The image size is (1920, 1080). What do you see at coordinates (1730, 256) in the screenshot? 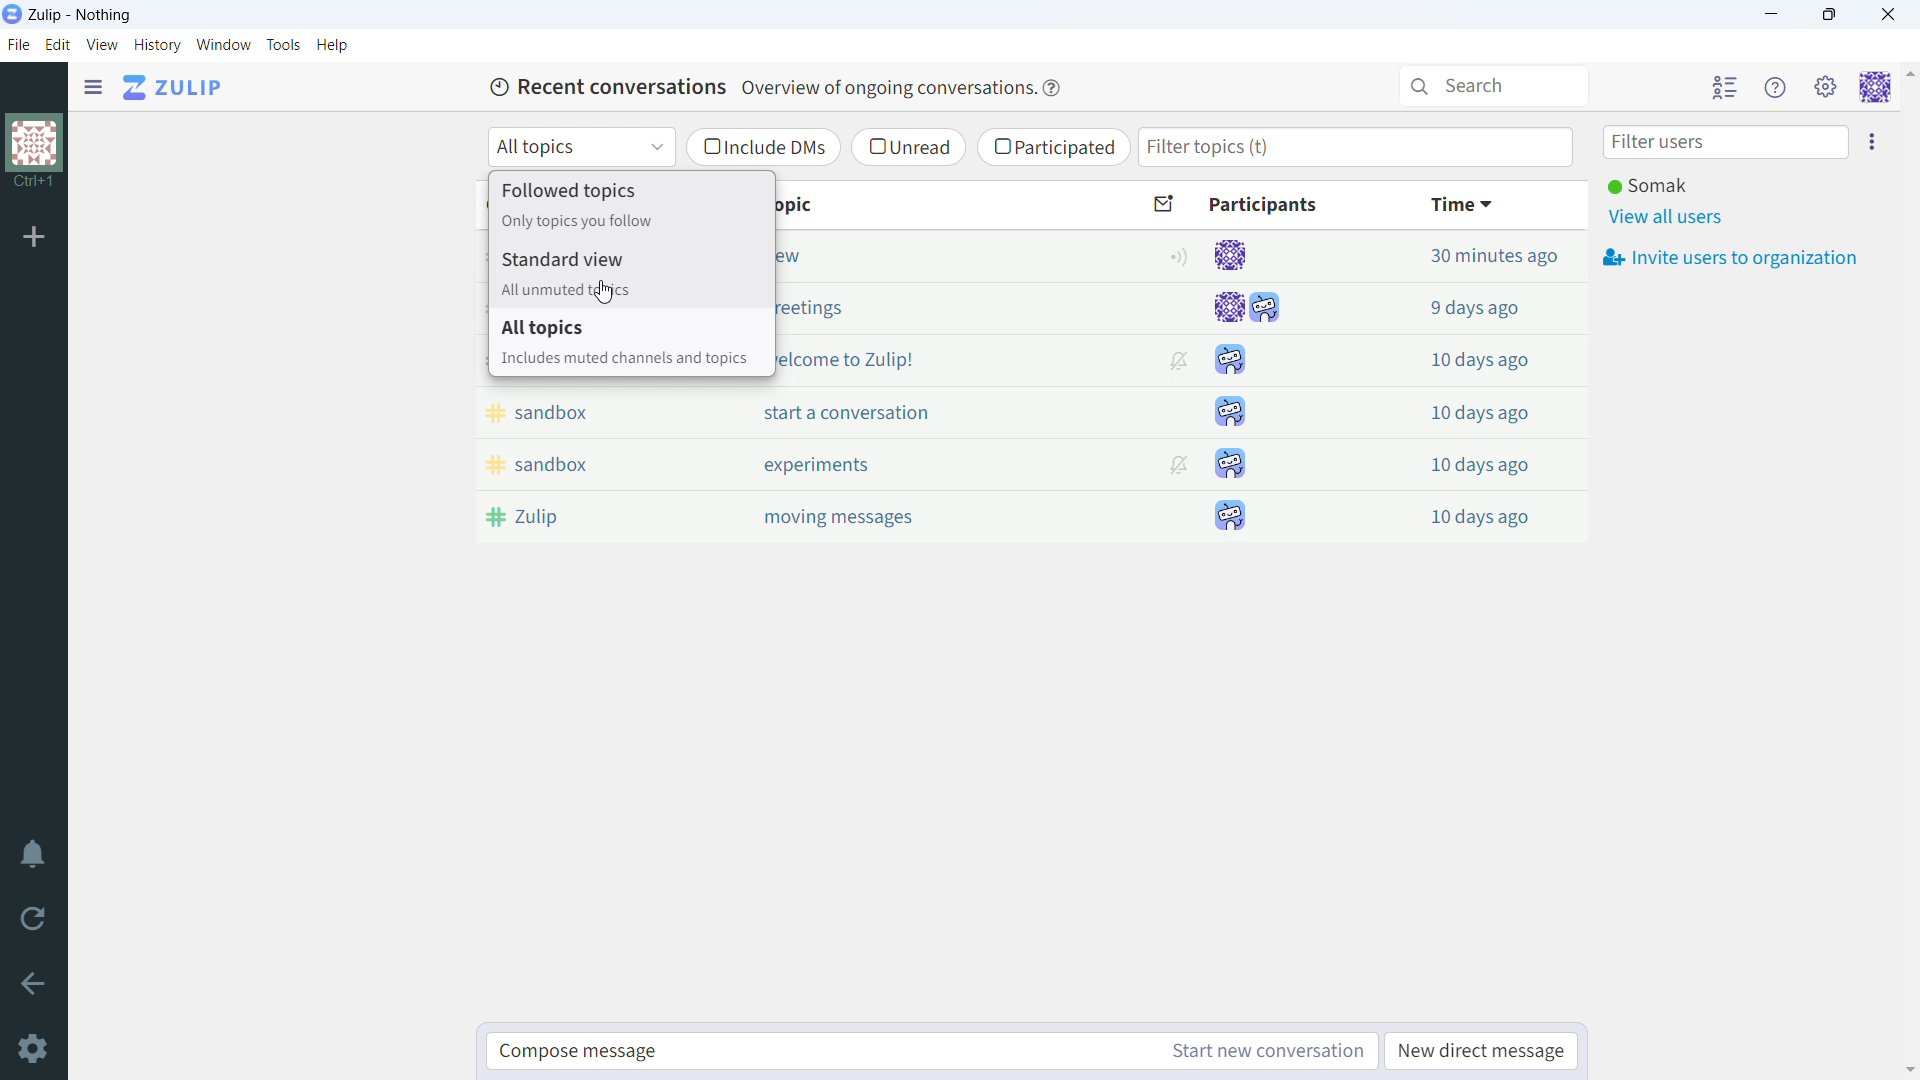
I see `invite users` at bounding box center [1730, 256].